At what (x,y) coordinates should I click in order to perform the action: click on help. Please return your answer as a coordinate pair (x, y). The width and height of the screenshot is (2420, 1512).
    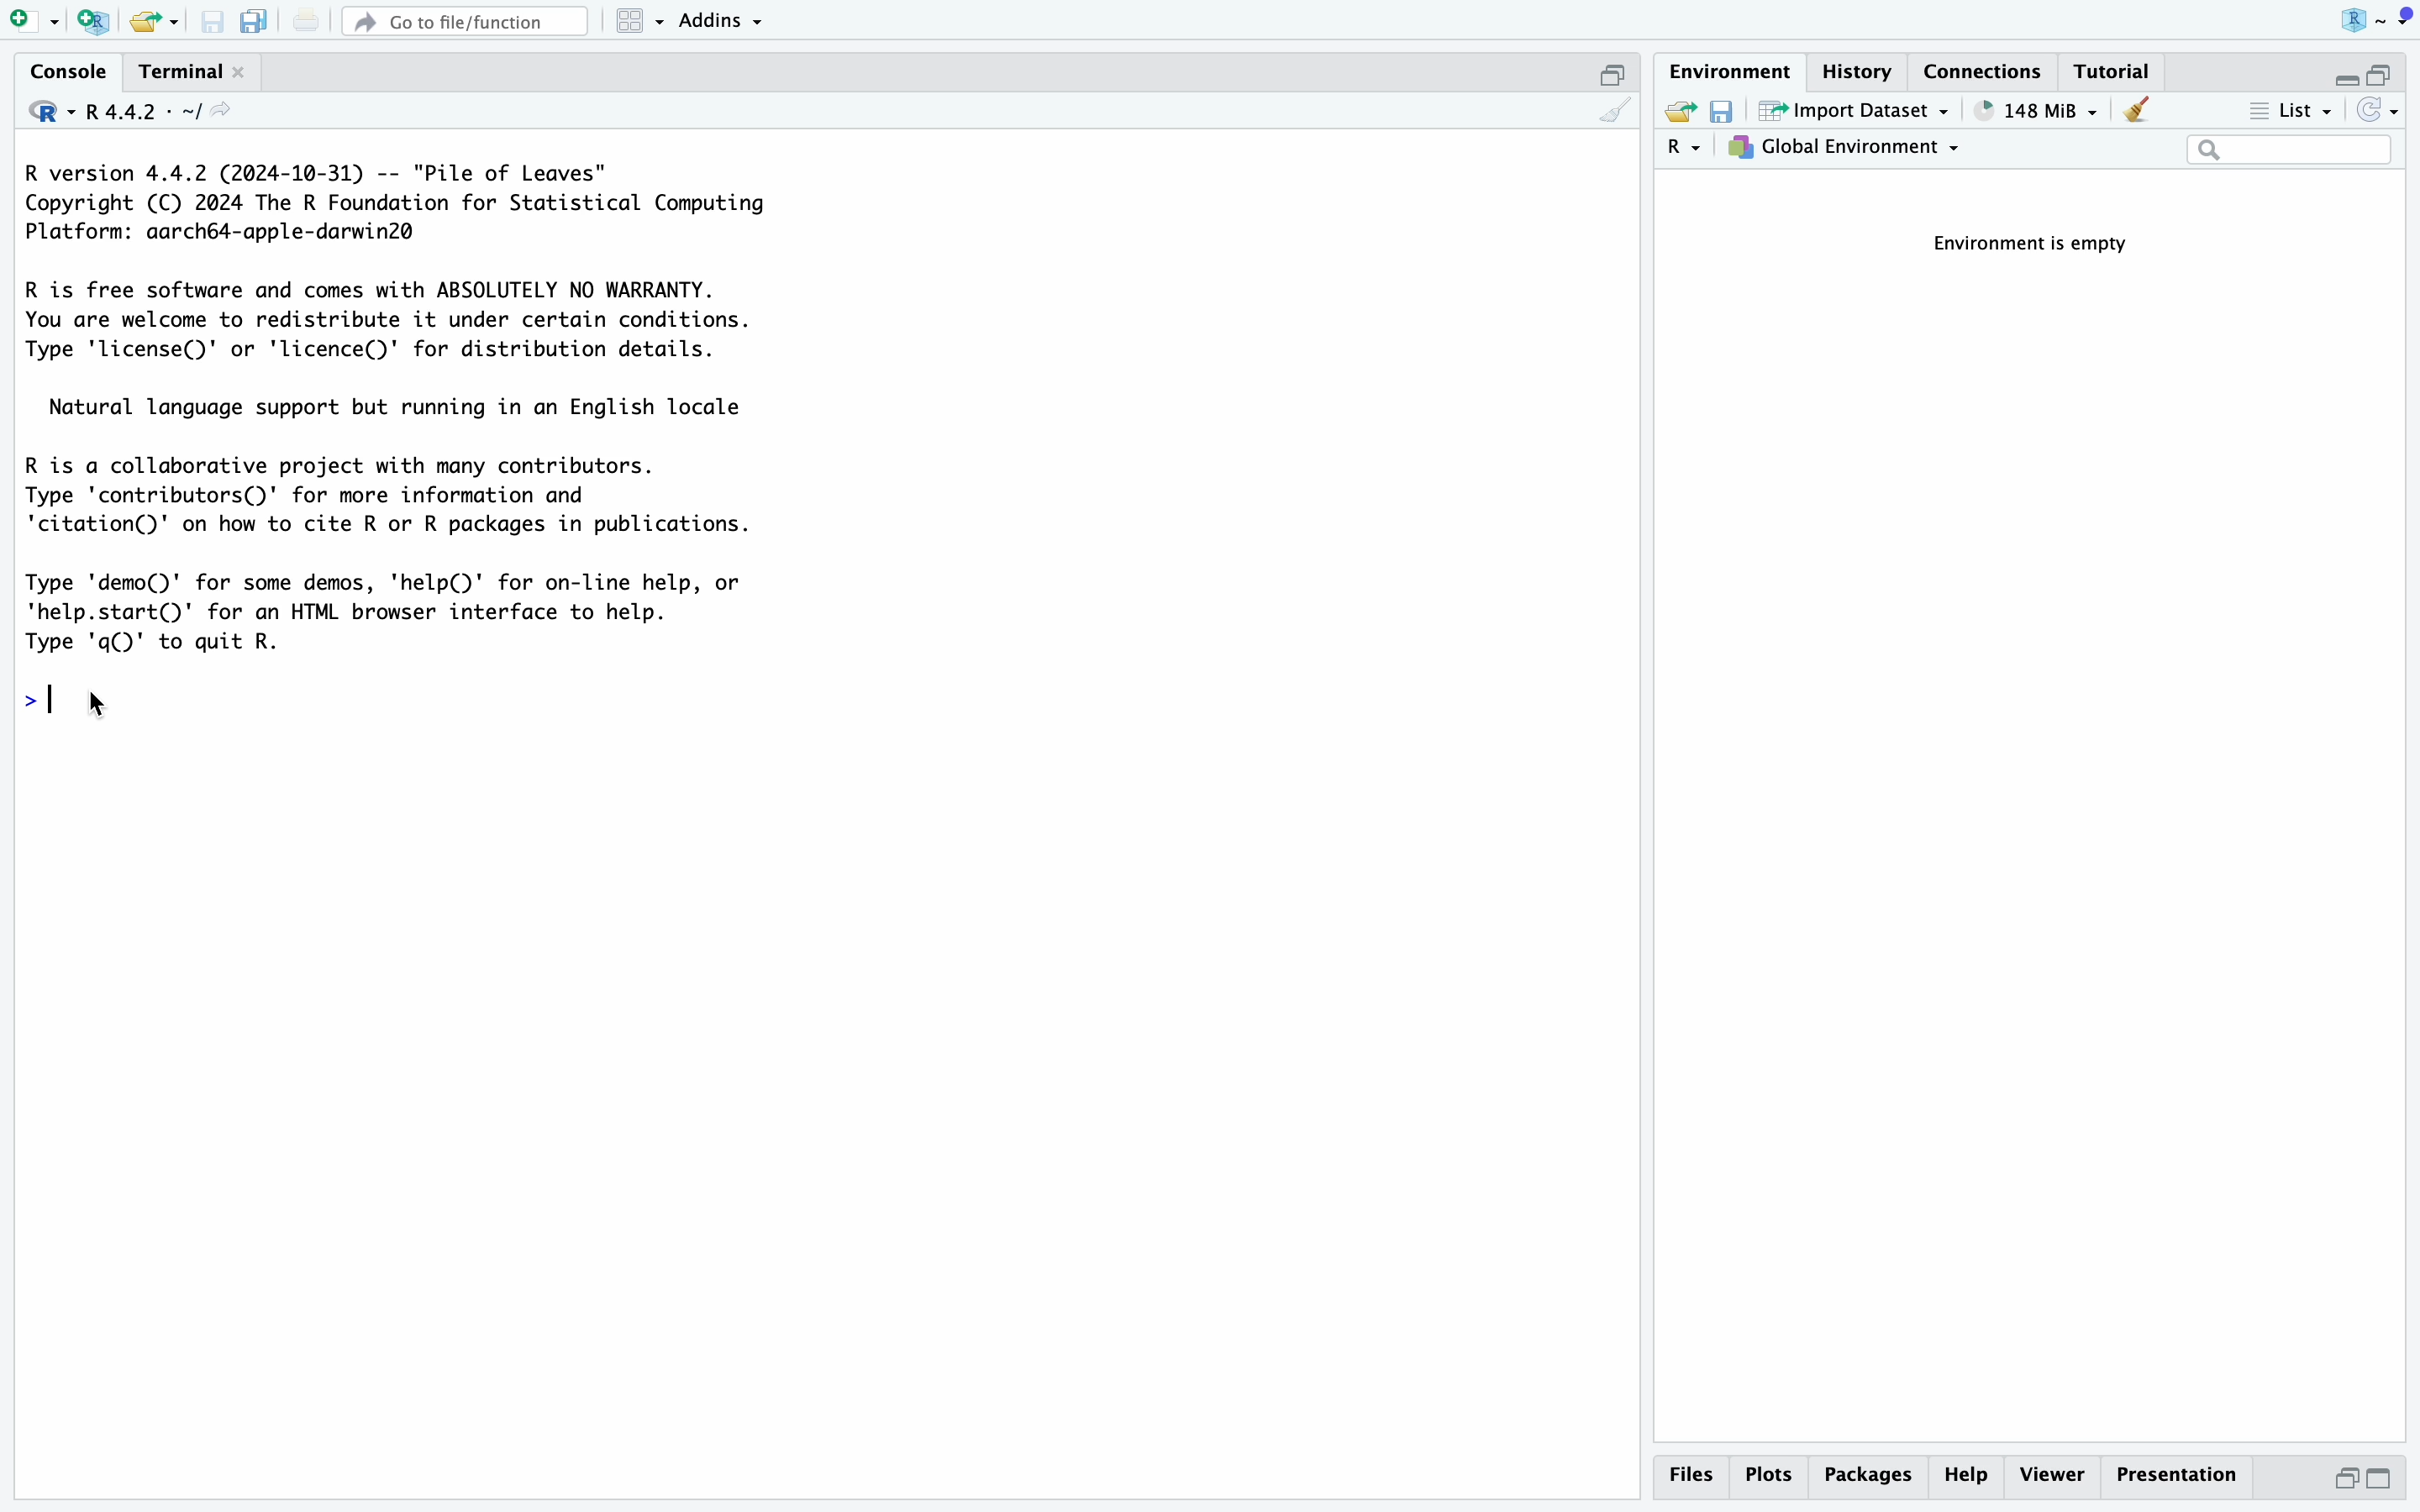
    Looking at the image, I should click on (1965, 1477).